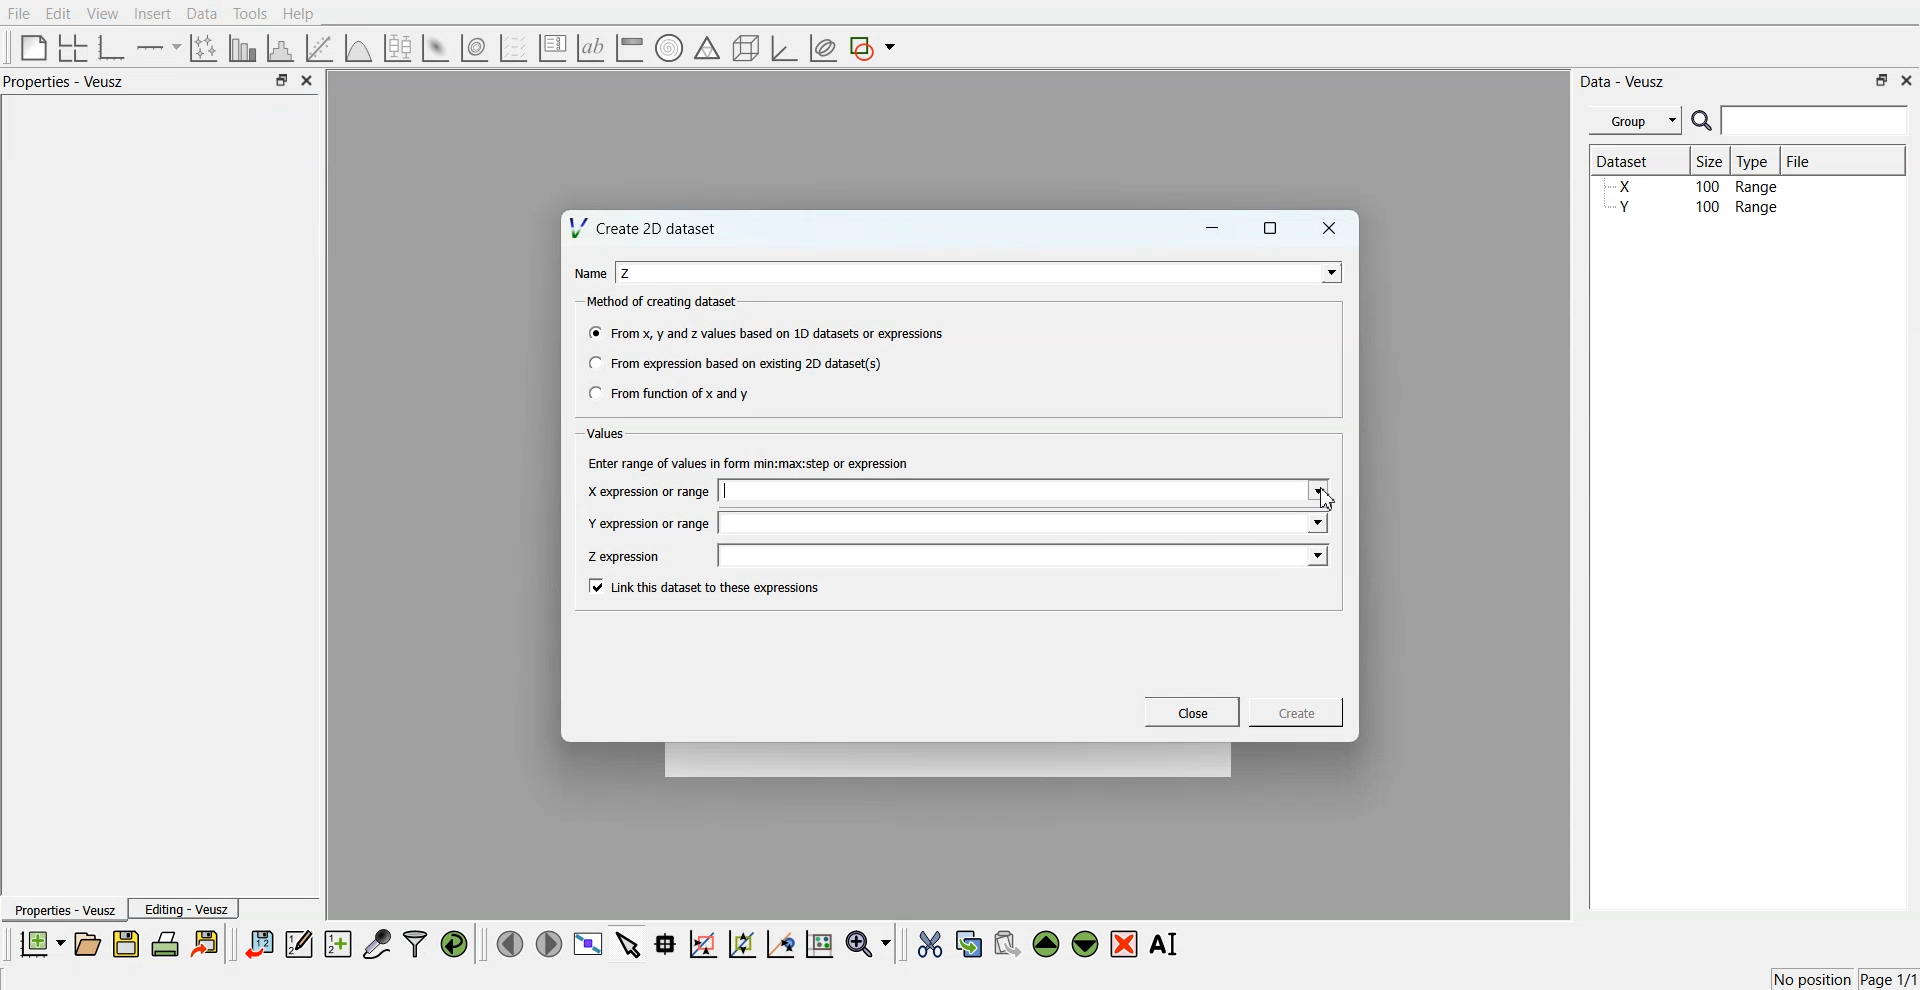 This screenshot has width=1920, height=990. Describe the element at coordinates (1007, 942) in the screenshot. I see `Paste widget from the clipboard` at that location.